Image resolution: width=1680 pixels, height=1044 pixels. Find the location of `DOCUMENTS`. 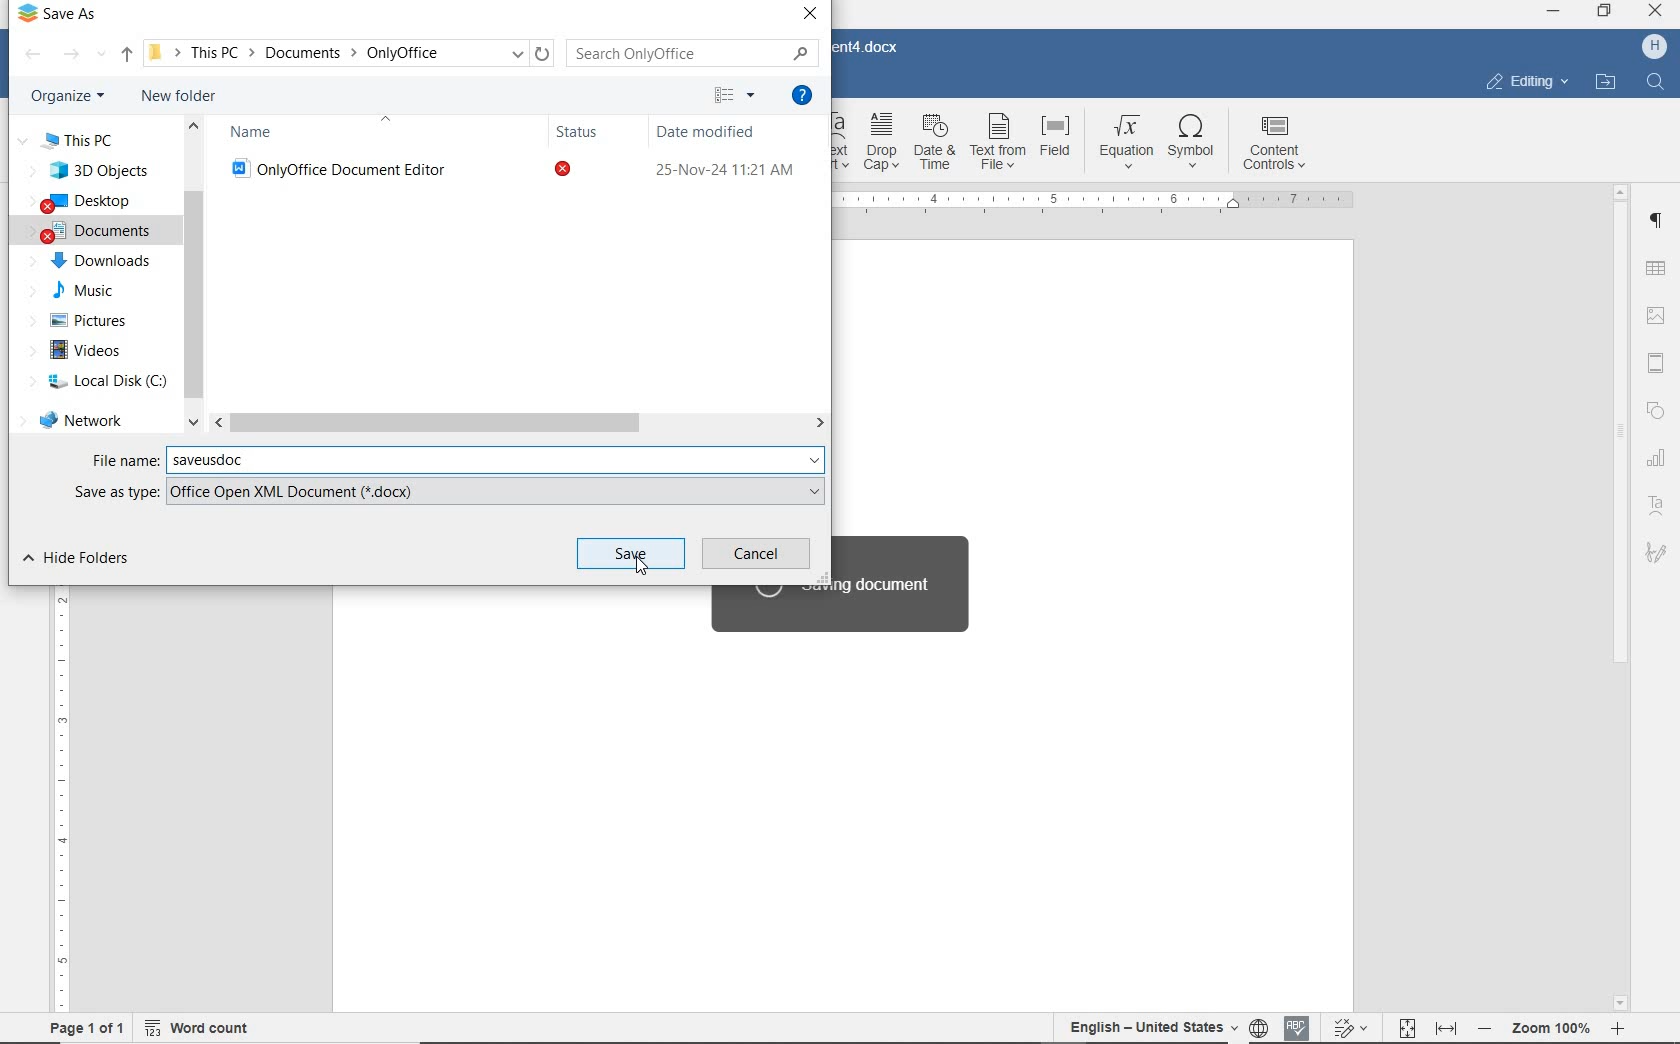

DOCUMENTS is located at coordinates (85, 231).